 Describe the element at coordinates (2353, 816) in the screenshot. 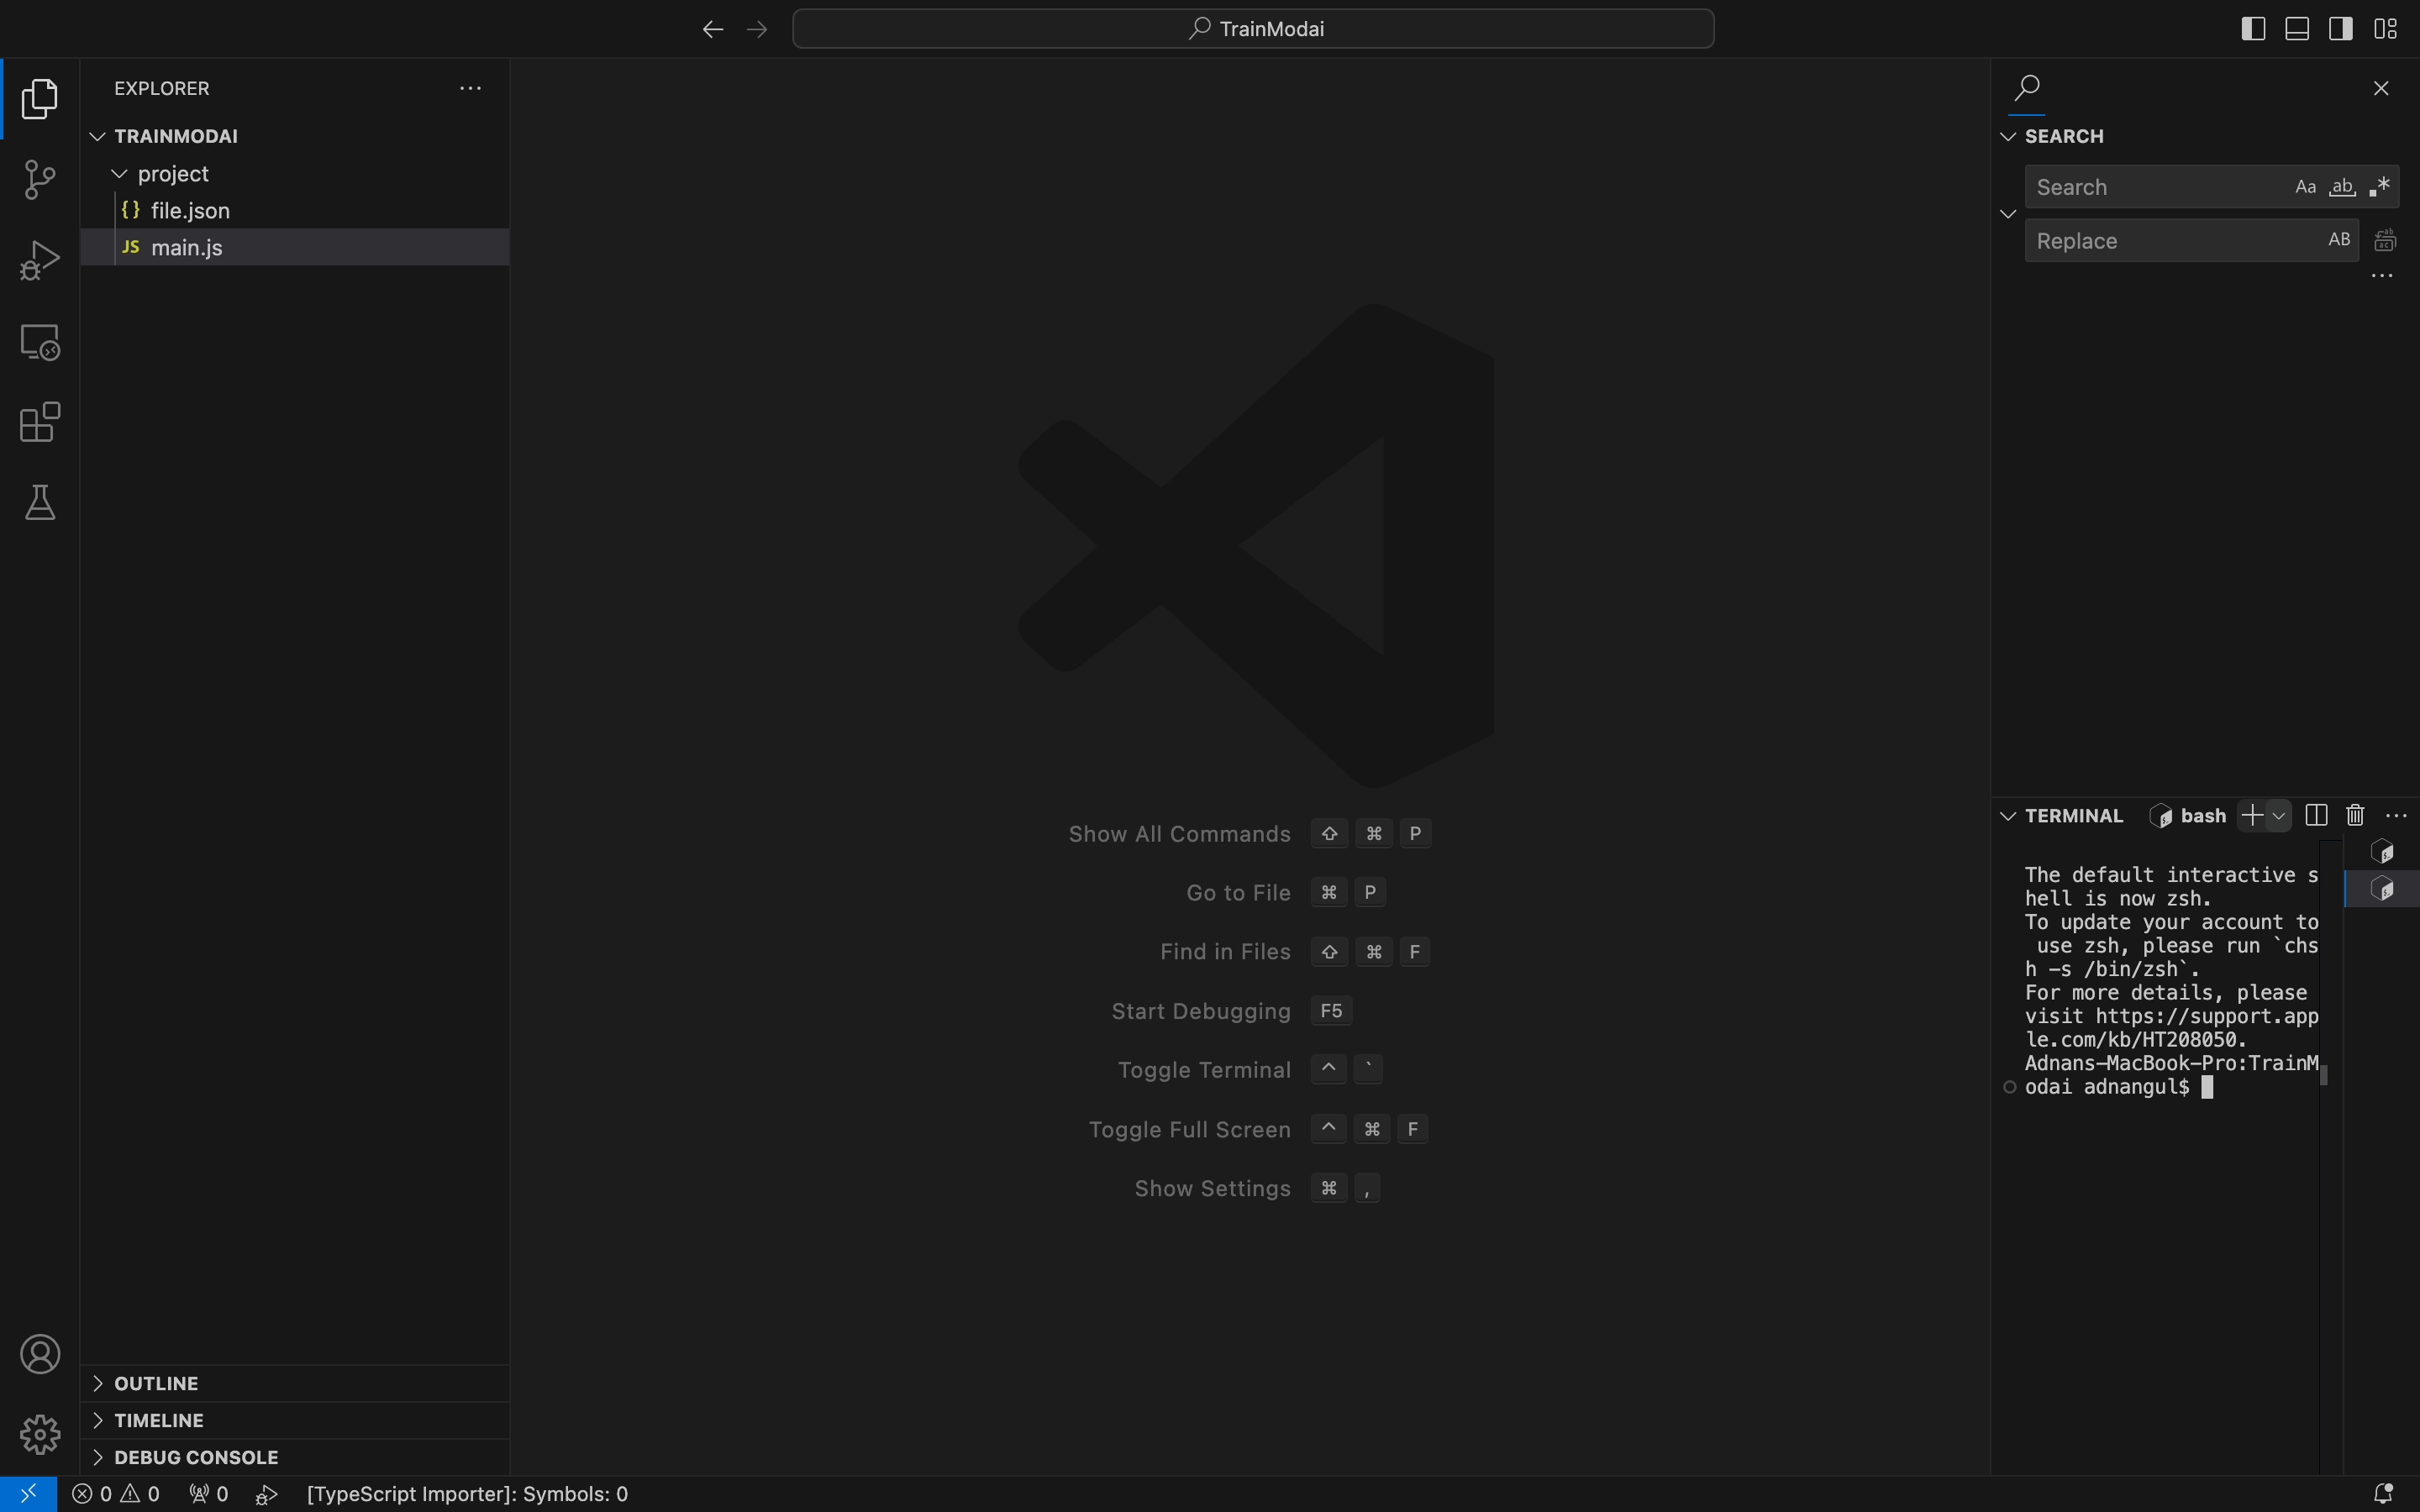

I see `delete` at that location.